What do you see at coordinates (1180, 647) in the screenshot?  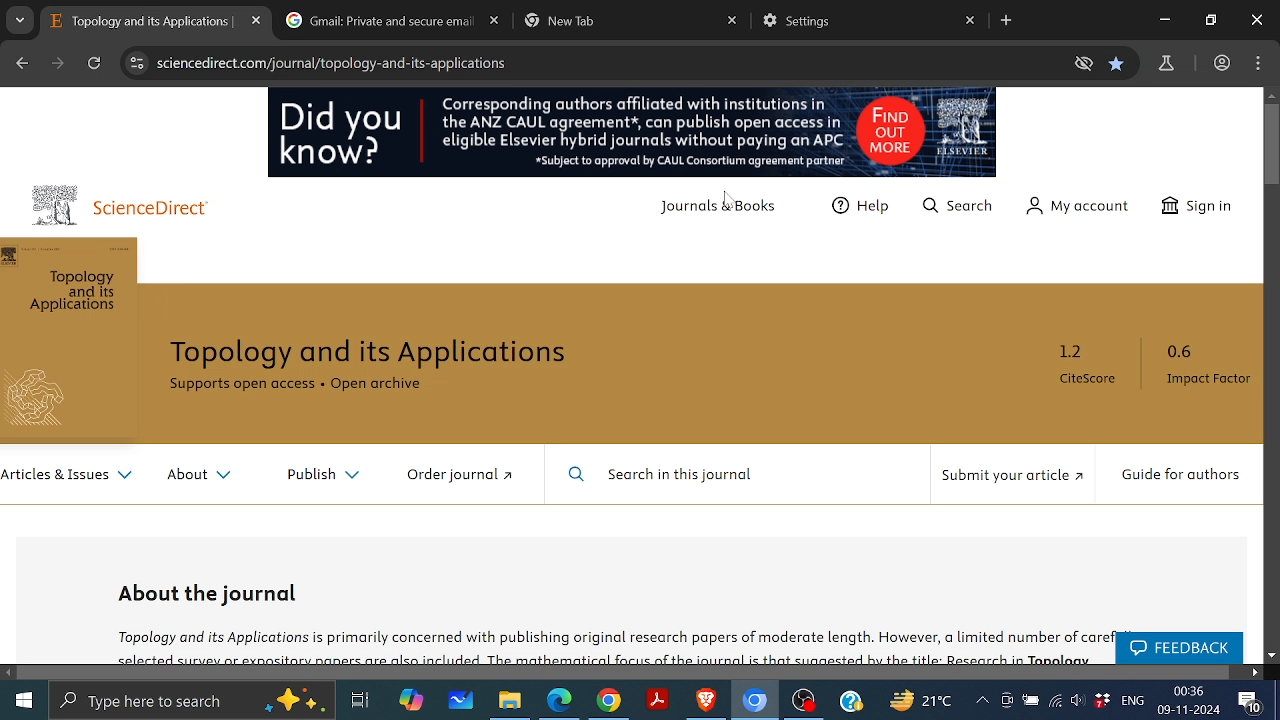 I see `feedback` at bounding box center [1180, 647].